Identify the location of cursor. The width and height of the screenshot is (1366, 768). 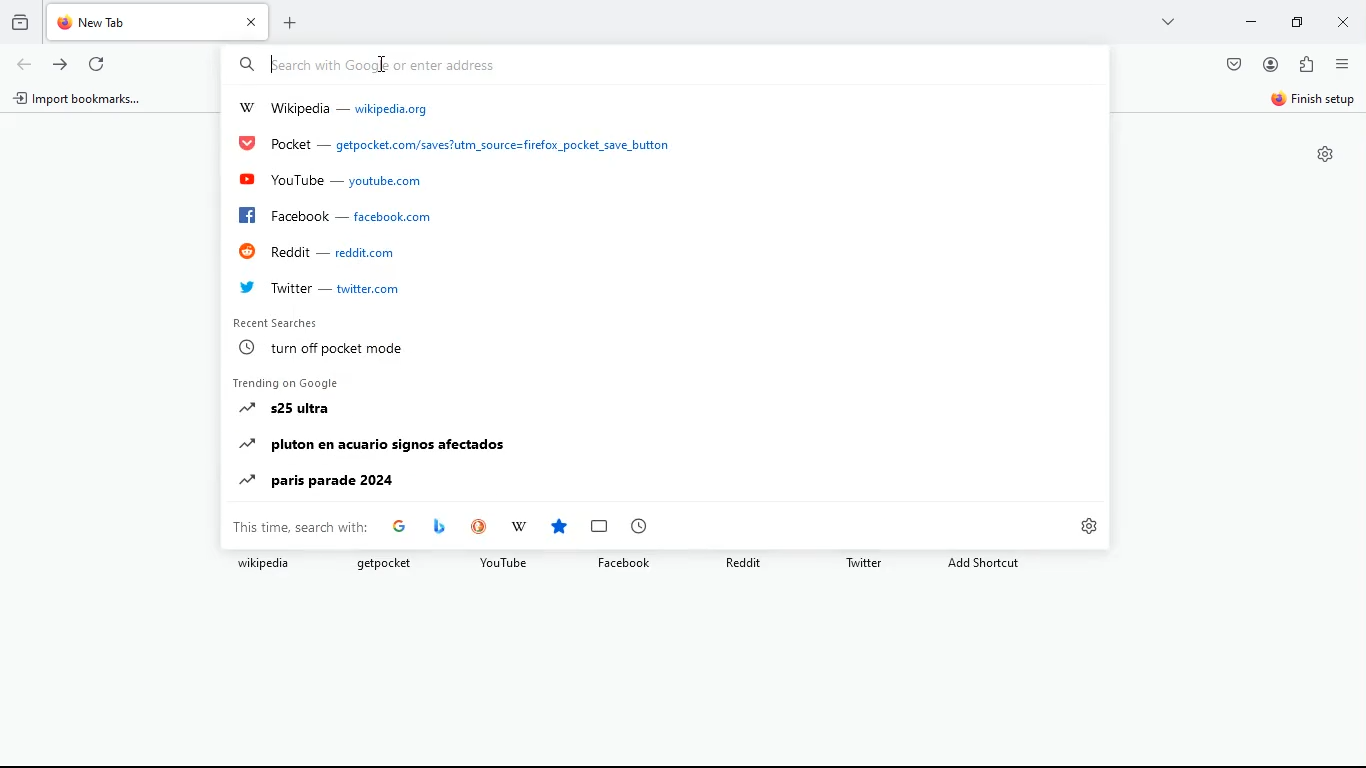
(276, 64).